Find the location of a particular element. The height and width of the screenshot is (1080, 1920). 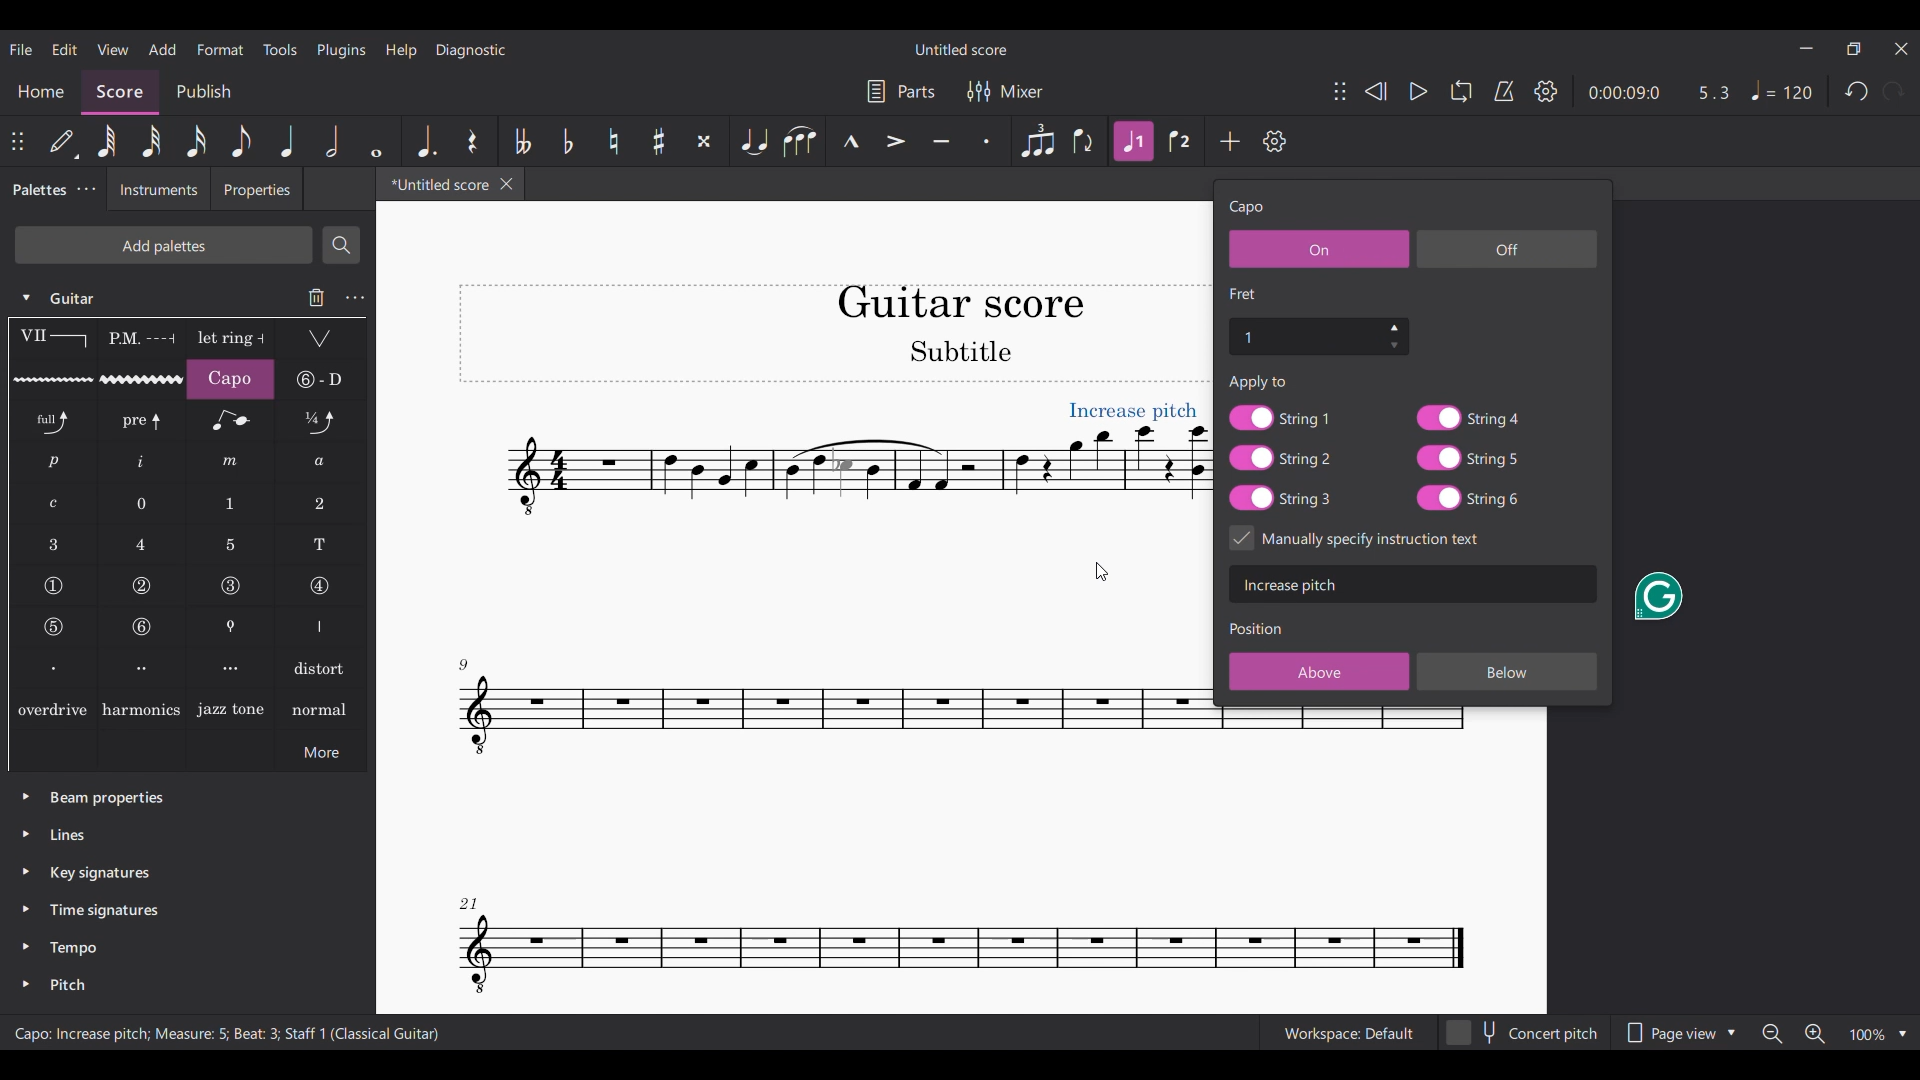

Highlighted after current selection is located at coordinates (1135, 142).